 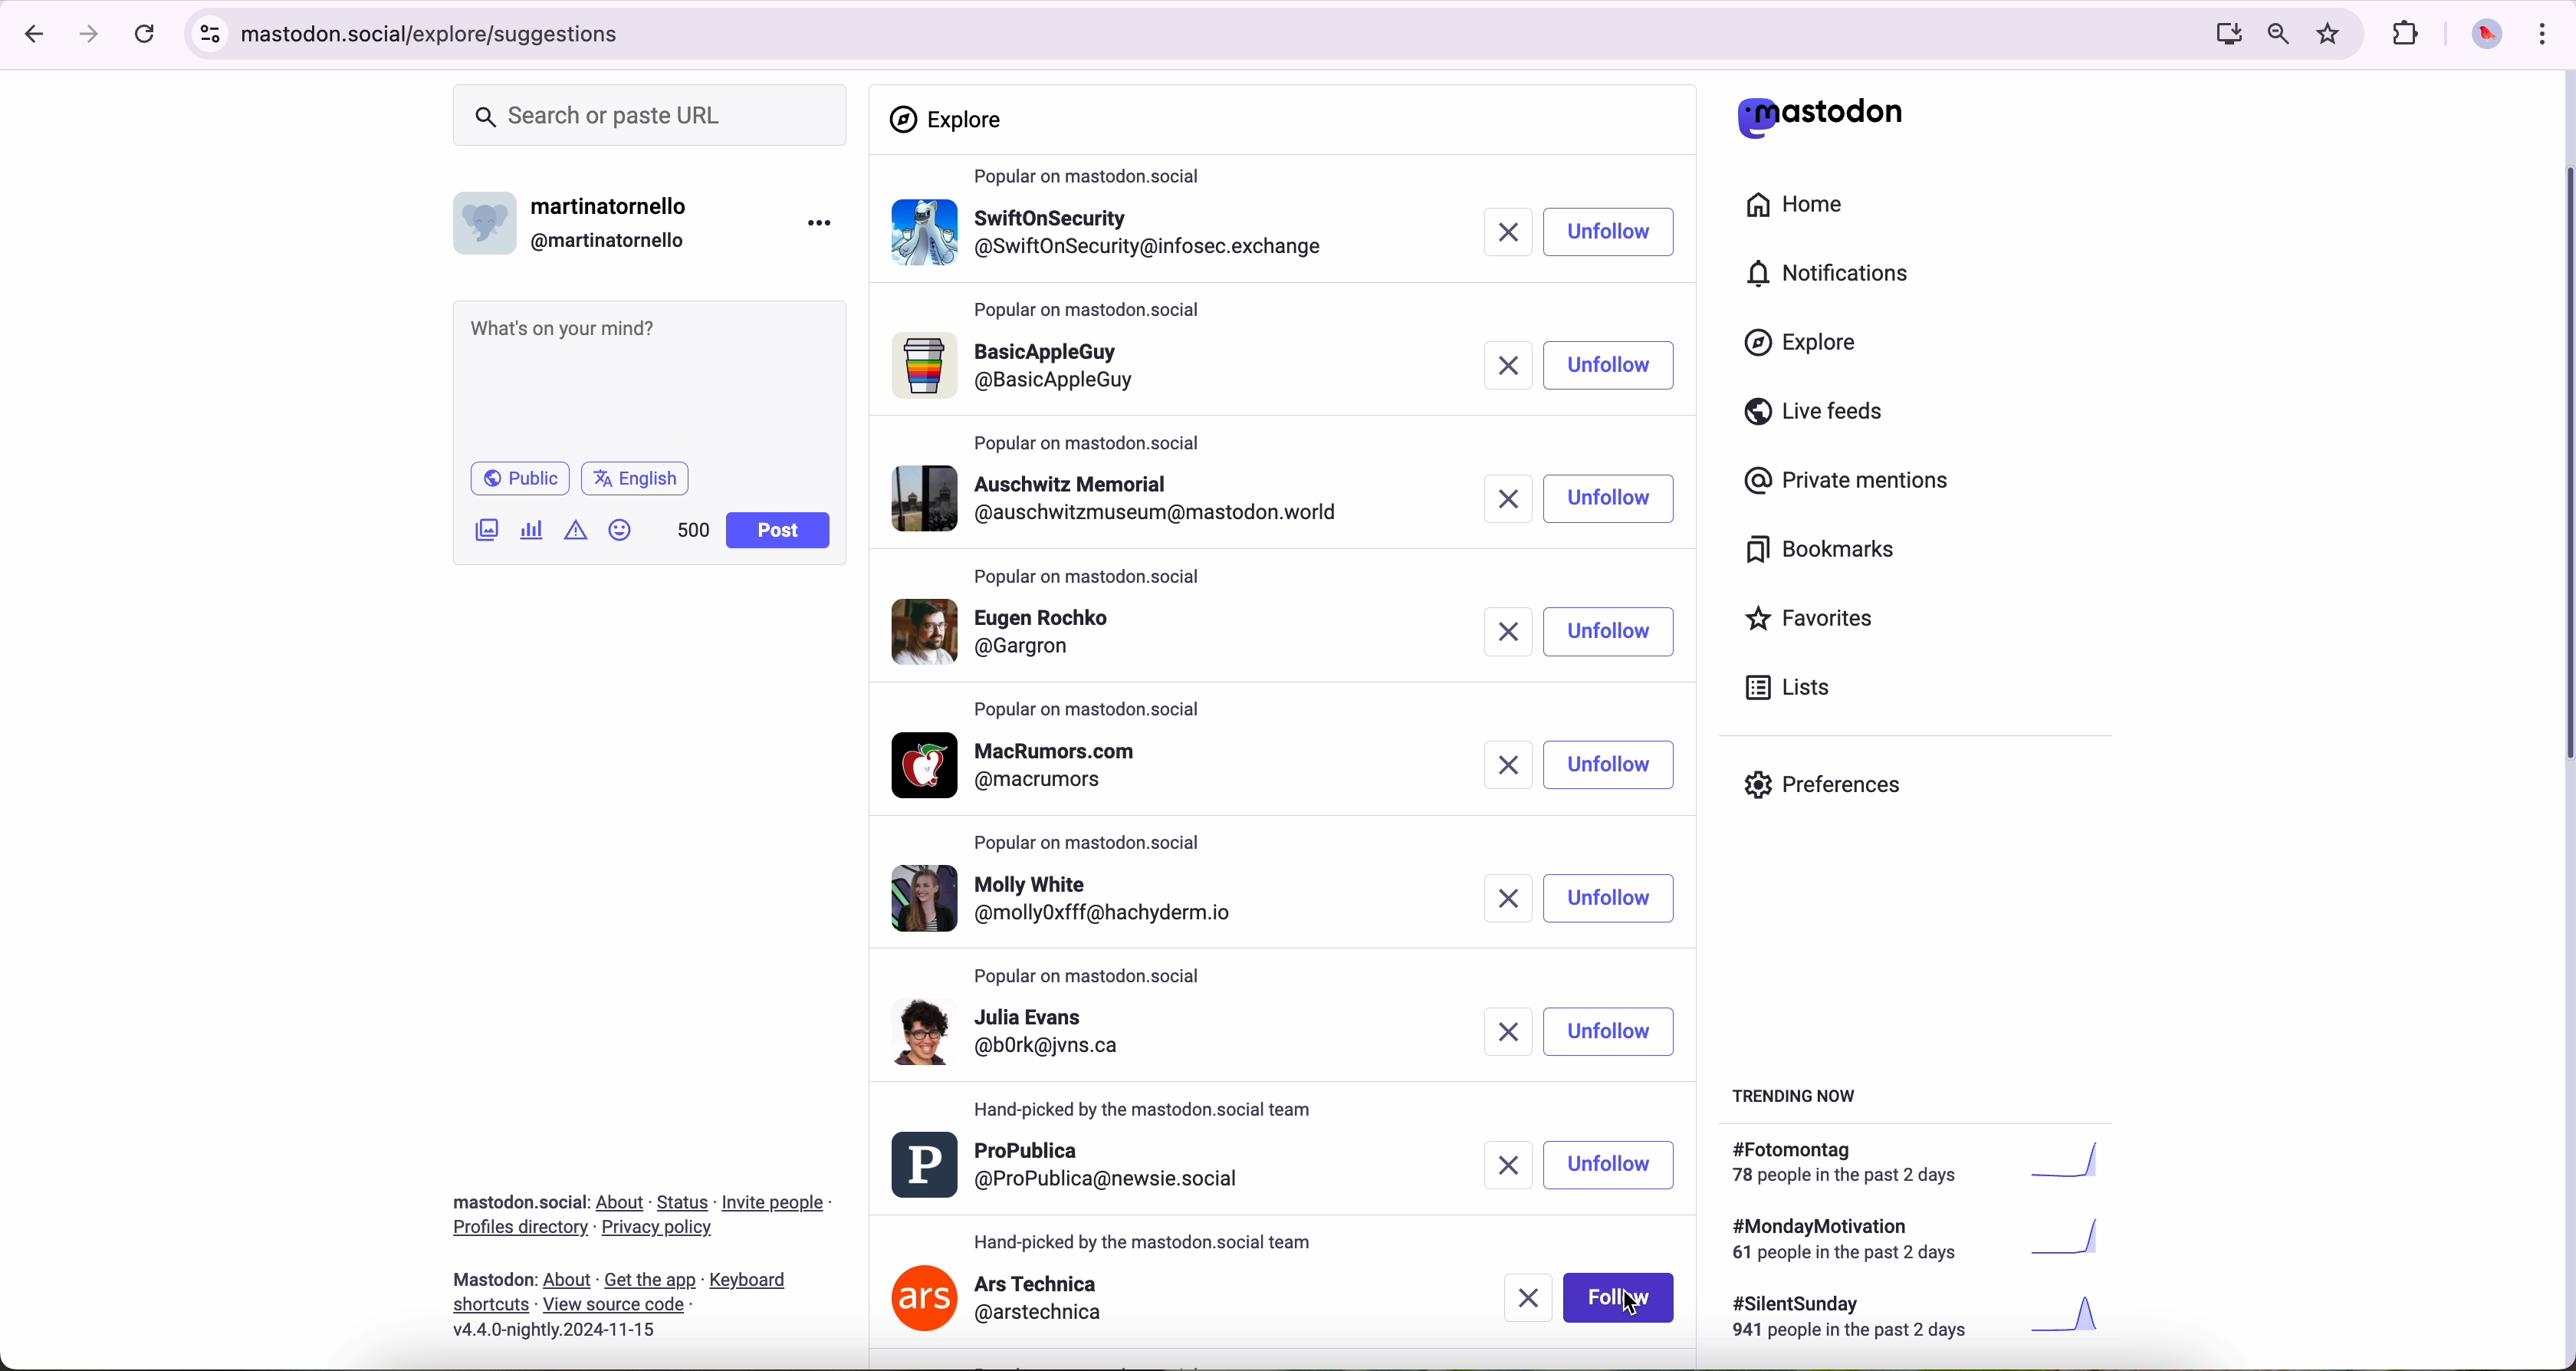 What do you see at coordinates (1508, 765) in the screenshot?
I see `remove` at bounding box center [1508, 765].